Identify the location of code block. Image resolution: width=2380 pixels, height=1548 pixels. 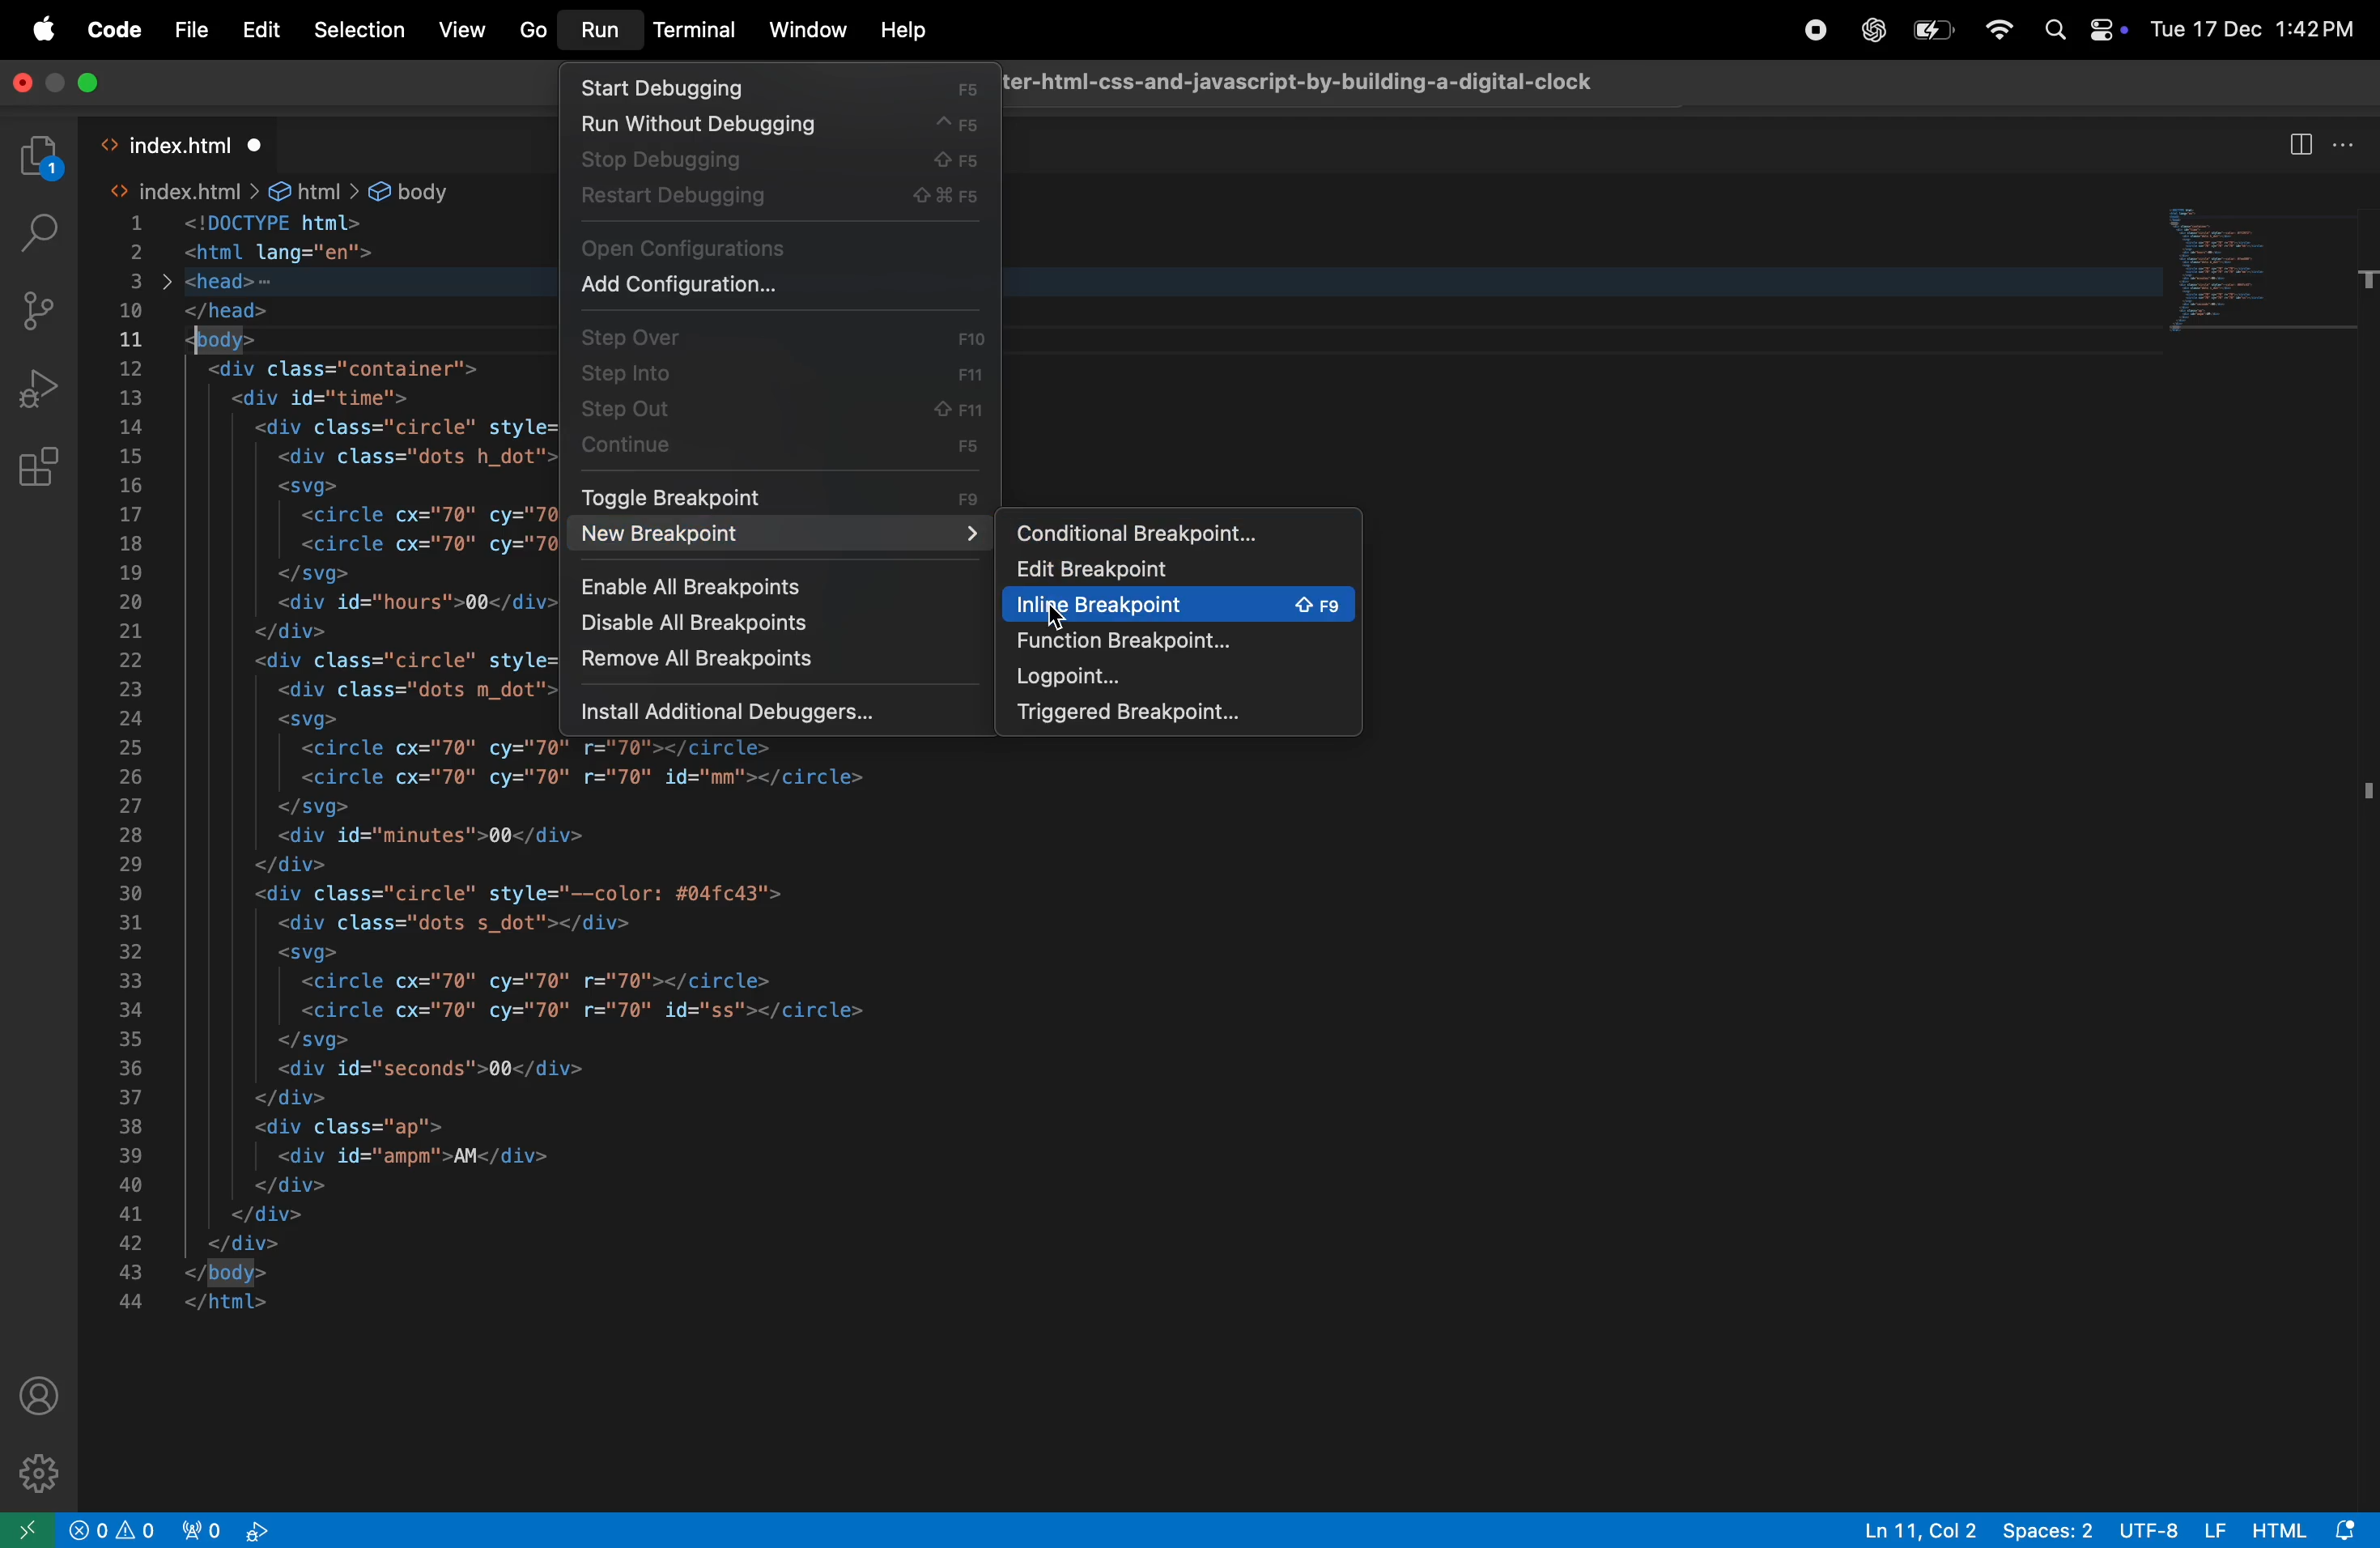
(2260, 264).